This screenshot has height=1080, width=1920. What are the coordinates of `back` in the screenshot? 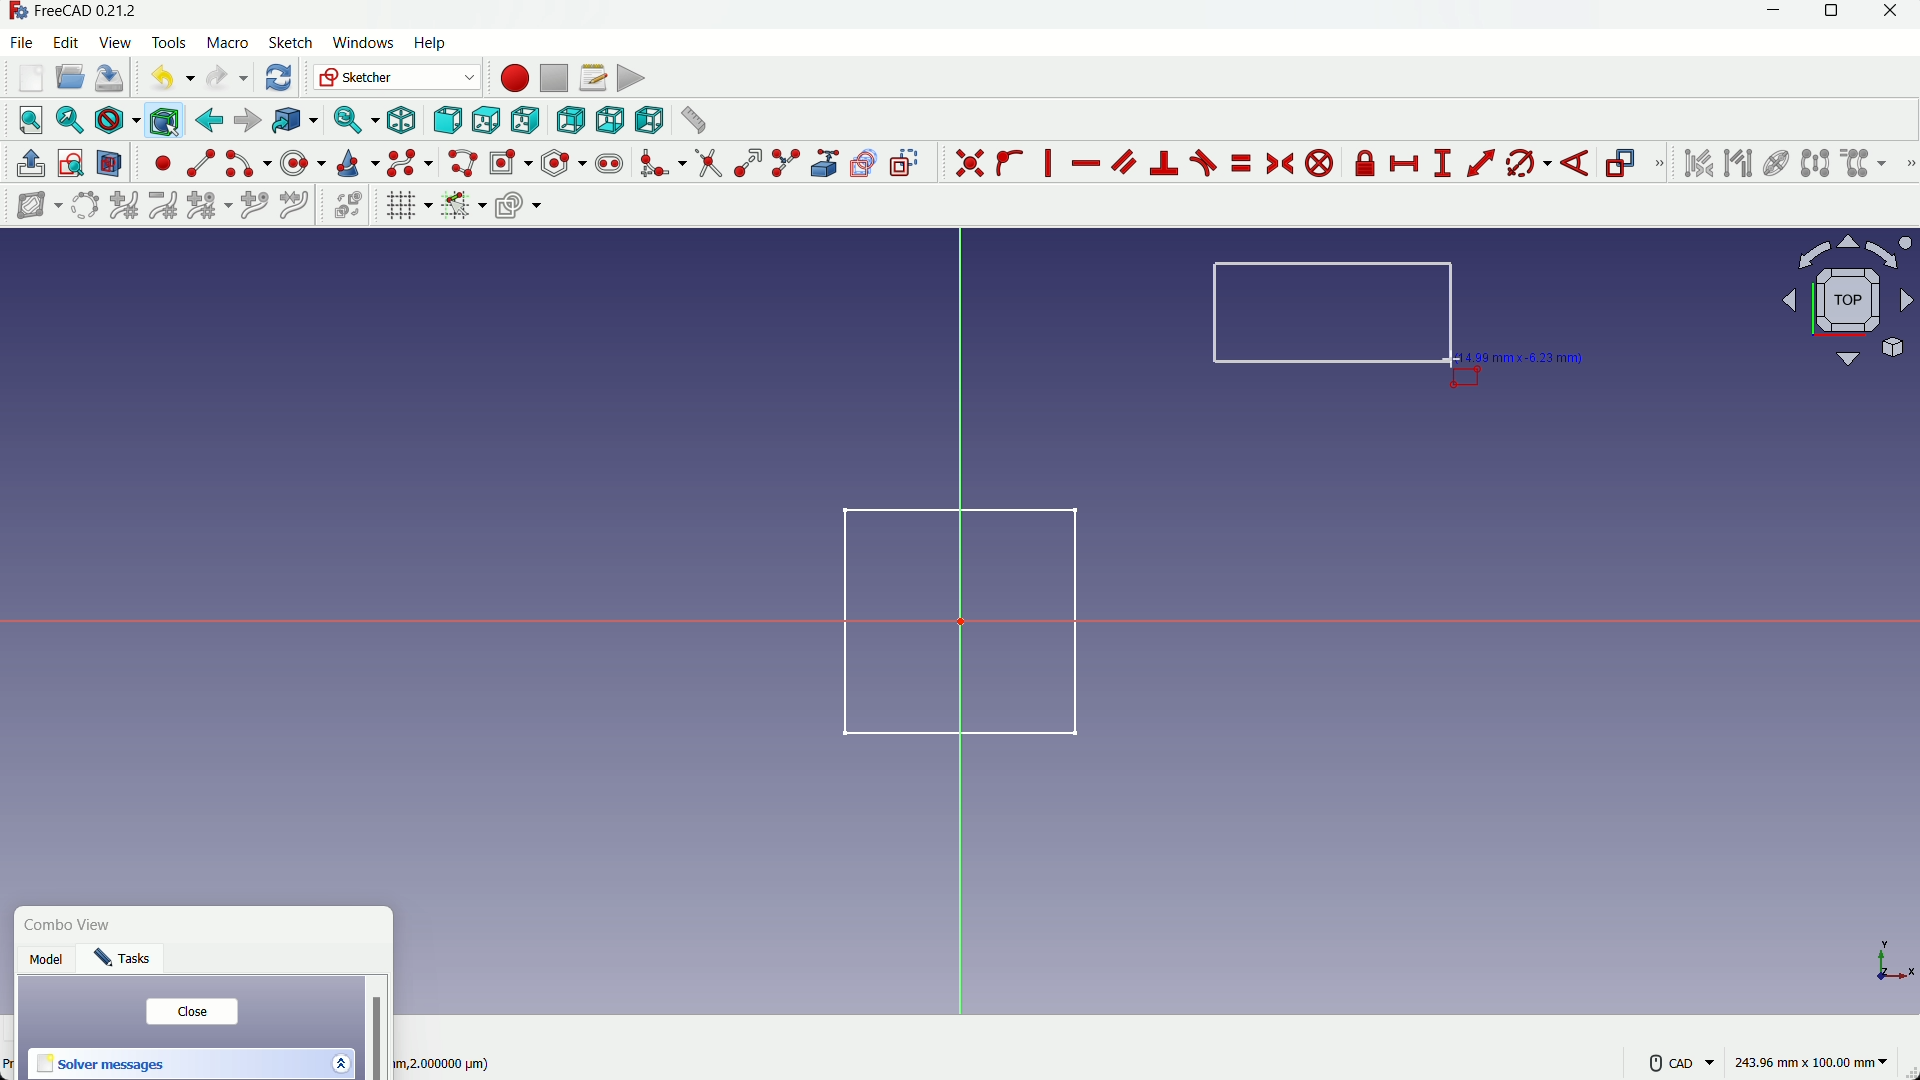 It's located at (209, 120).